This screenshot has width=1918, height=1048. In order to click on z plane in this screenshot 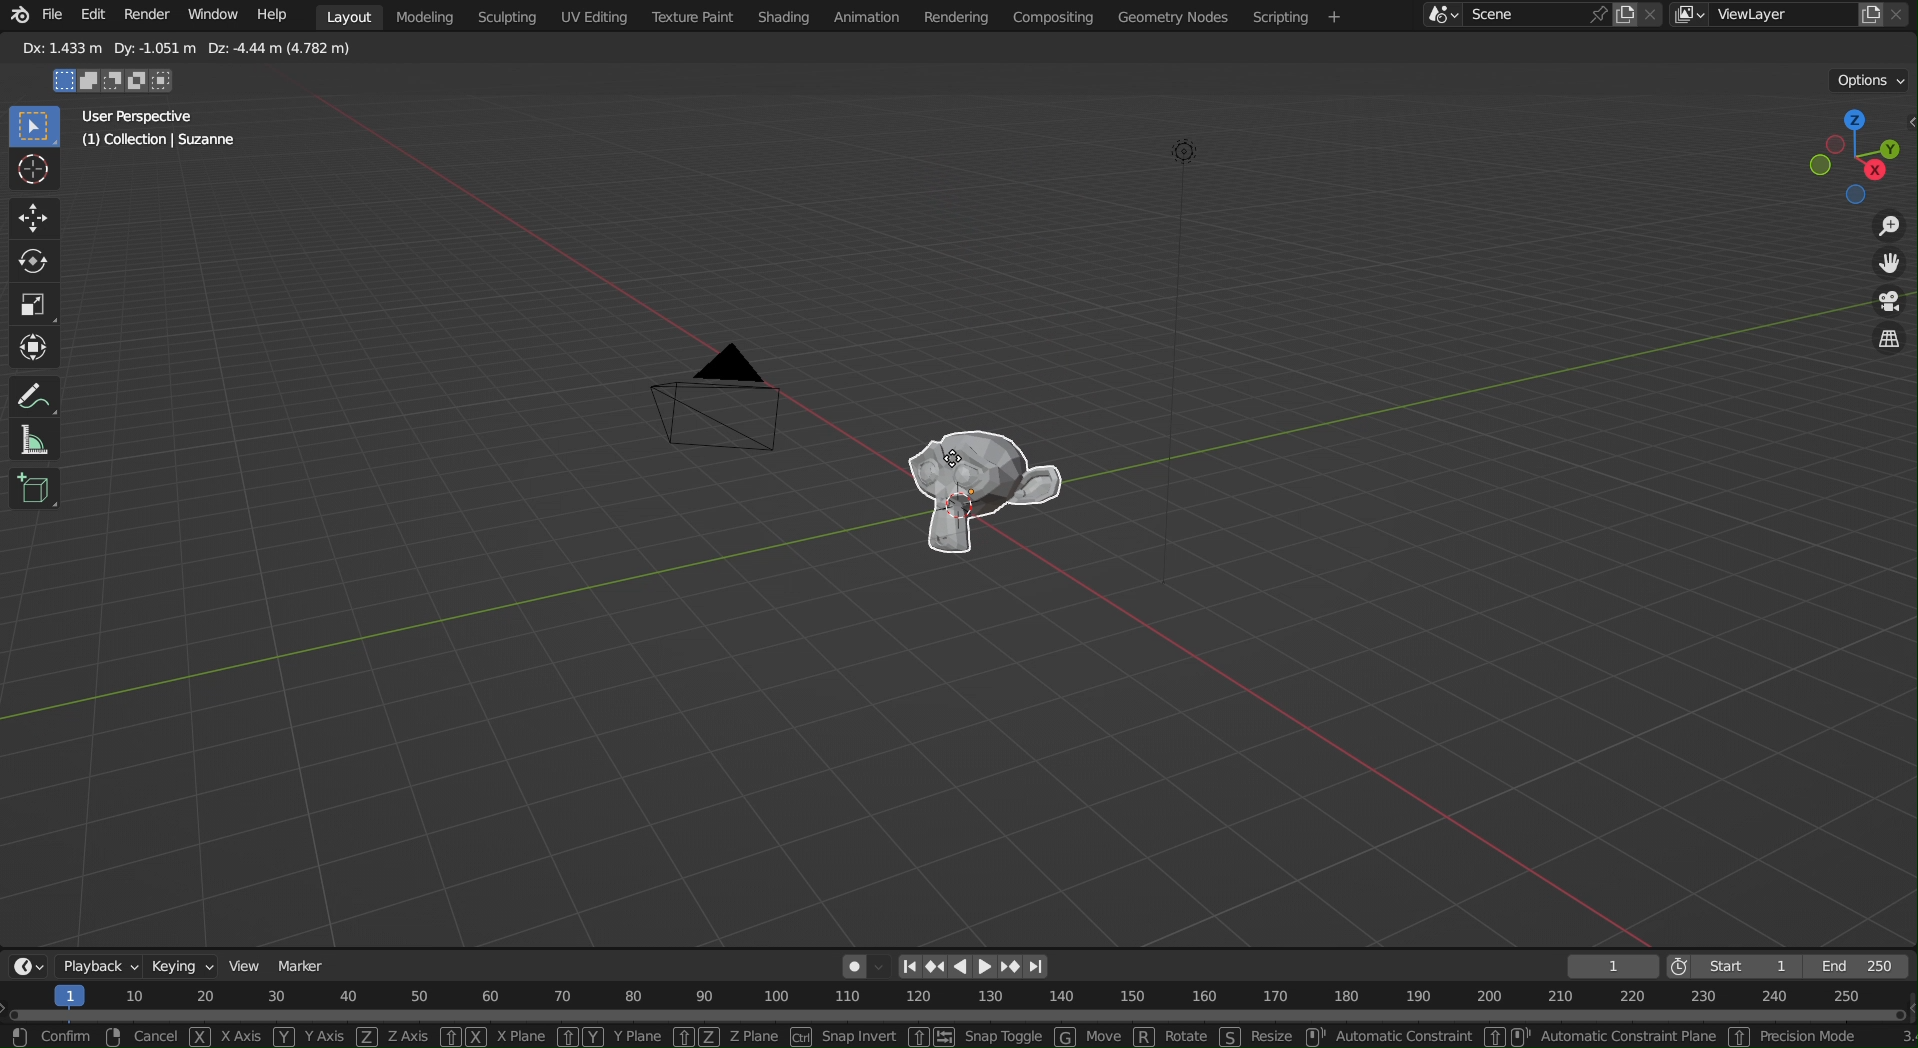, I will do `click(754, 1035)`.